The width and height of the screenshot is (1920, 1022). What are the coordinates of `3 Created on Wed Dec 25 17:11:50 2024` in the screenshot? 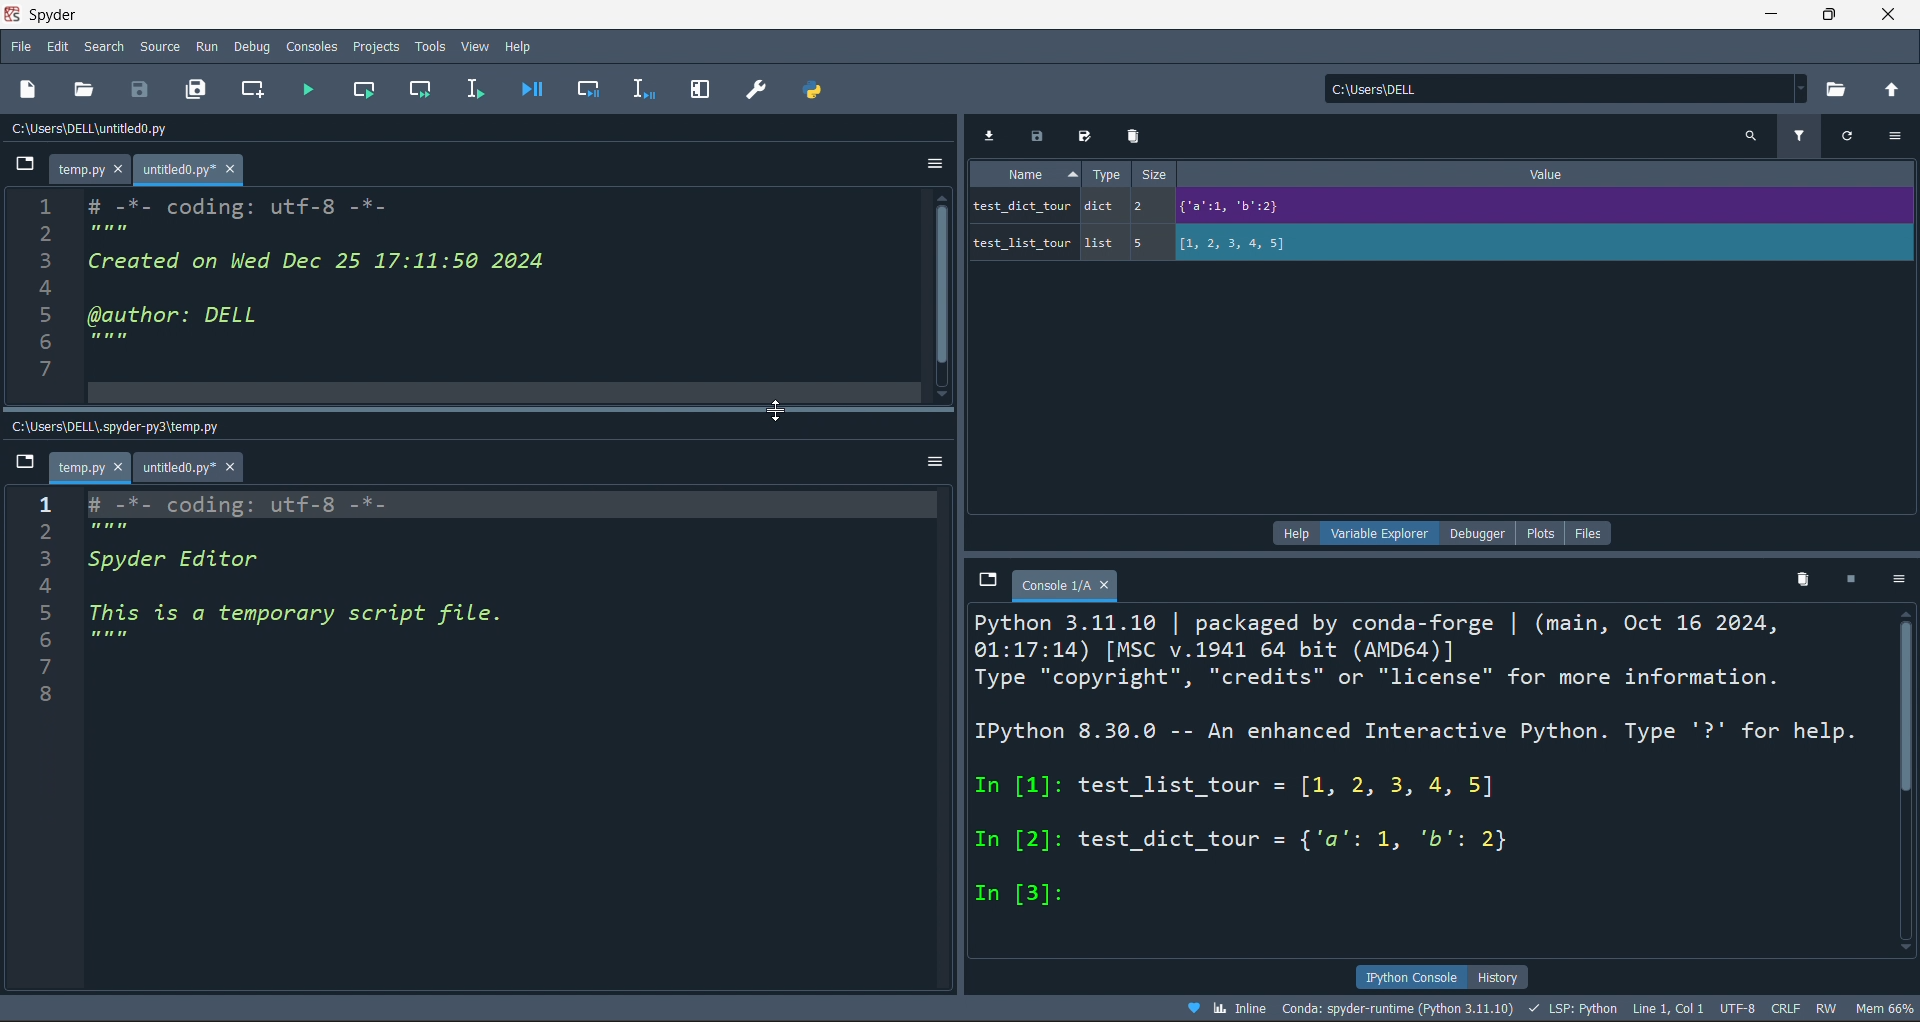 It's located at (305, 261).